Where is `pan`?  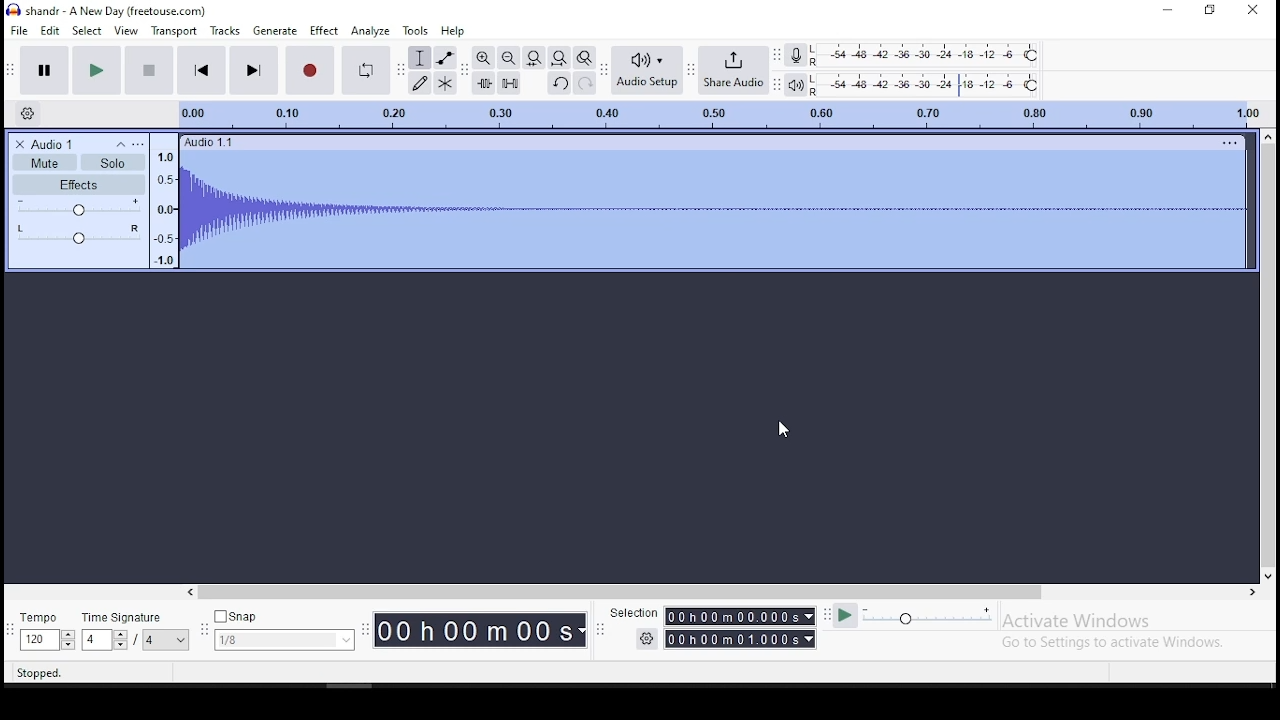
pan is located at coordinates (78, 234).